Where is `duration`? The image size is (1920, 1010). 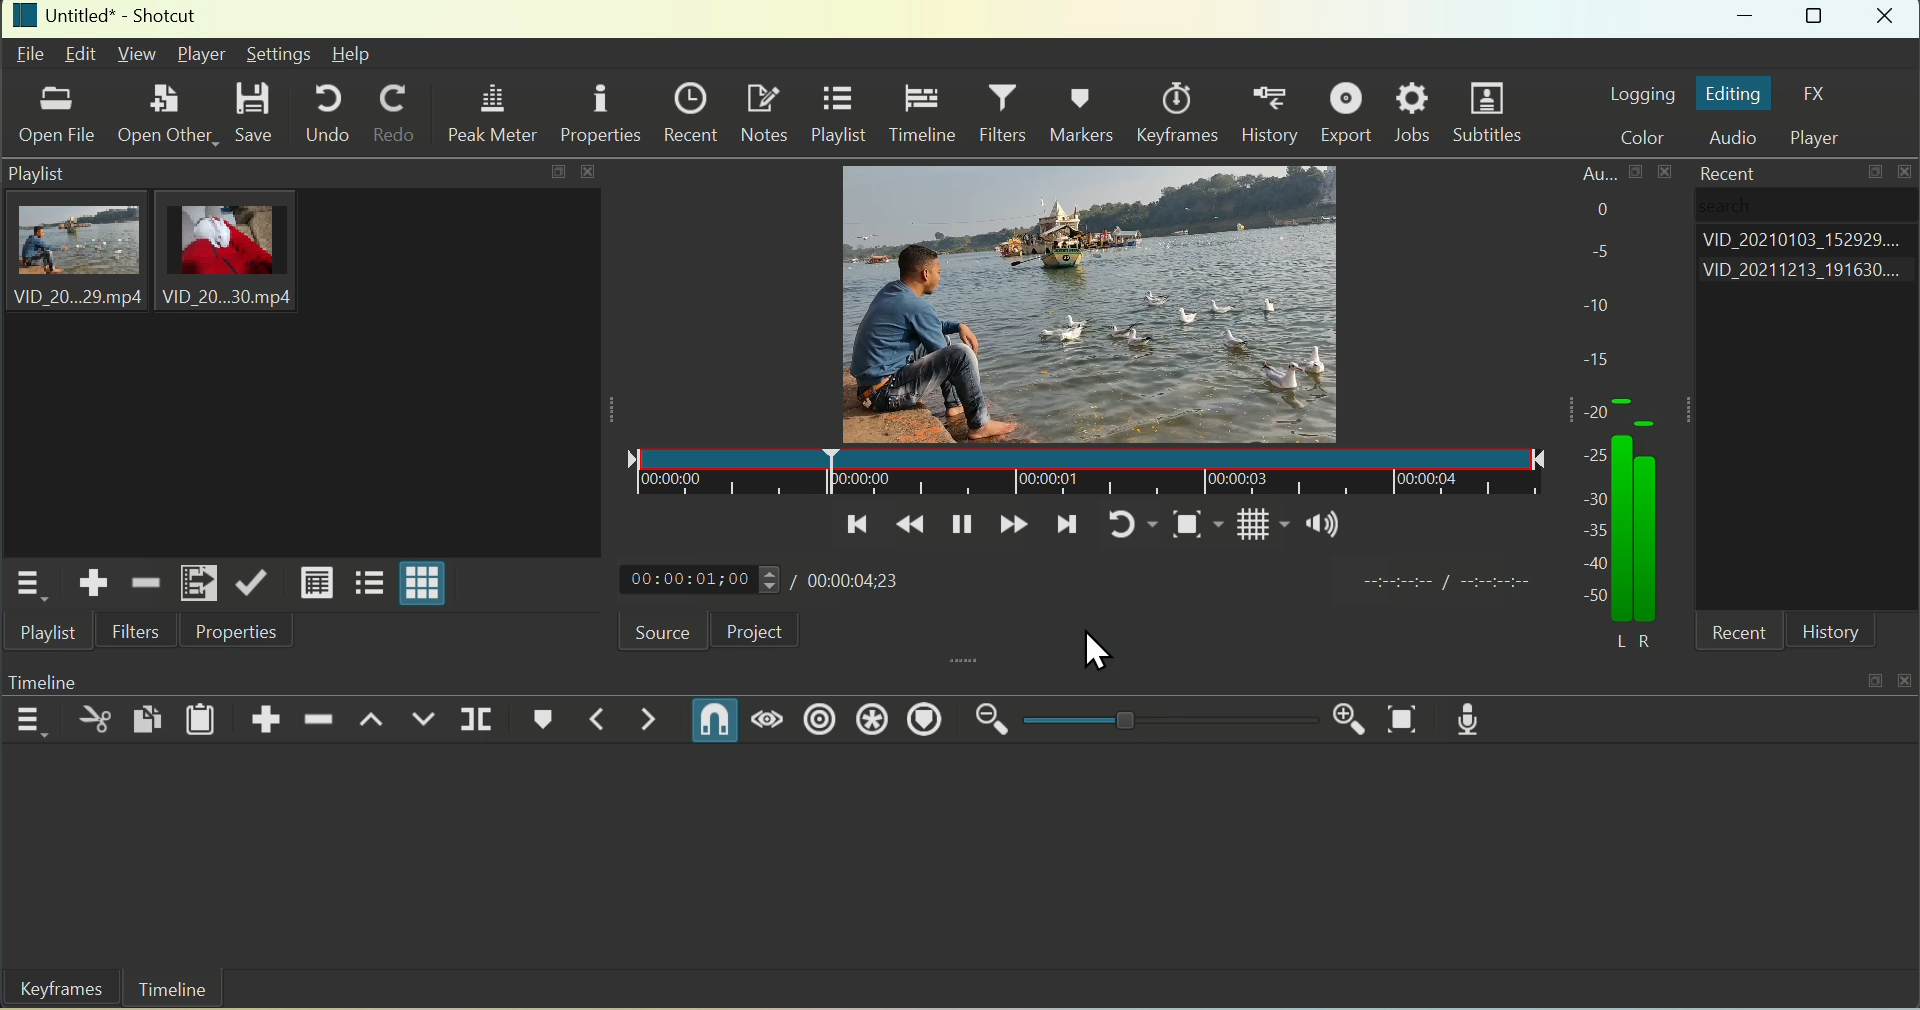
duration is located at coordinates (1442, 584).